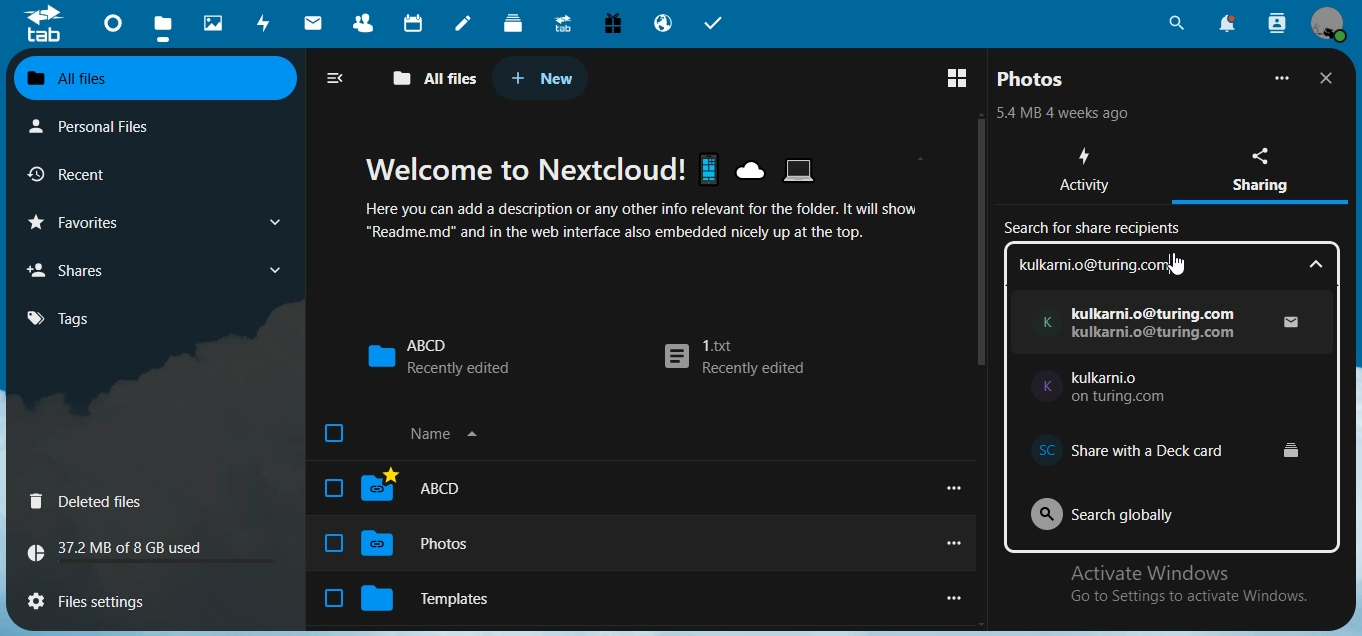 The image size is (1362, 636). What do you see at coordinates (316, 25) in the screenshot?
I see `mail` at bounding box center [316, 25].